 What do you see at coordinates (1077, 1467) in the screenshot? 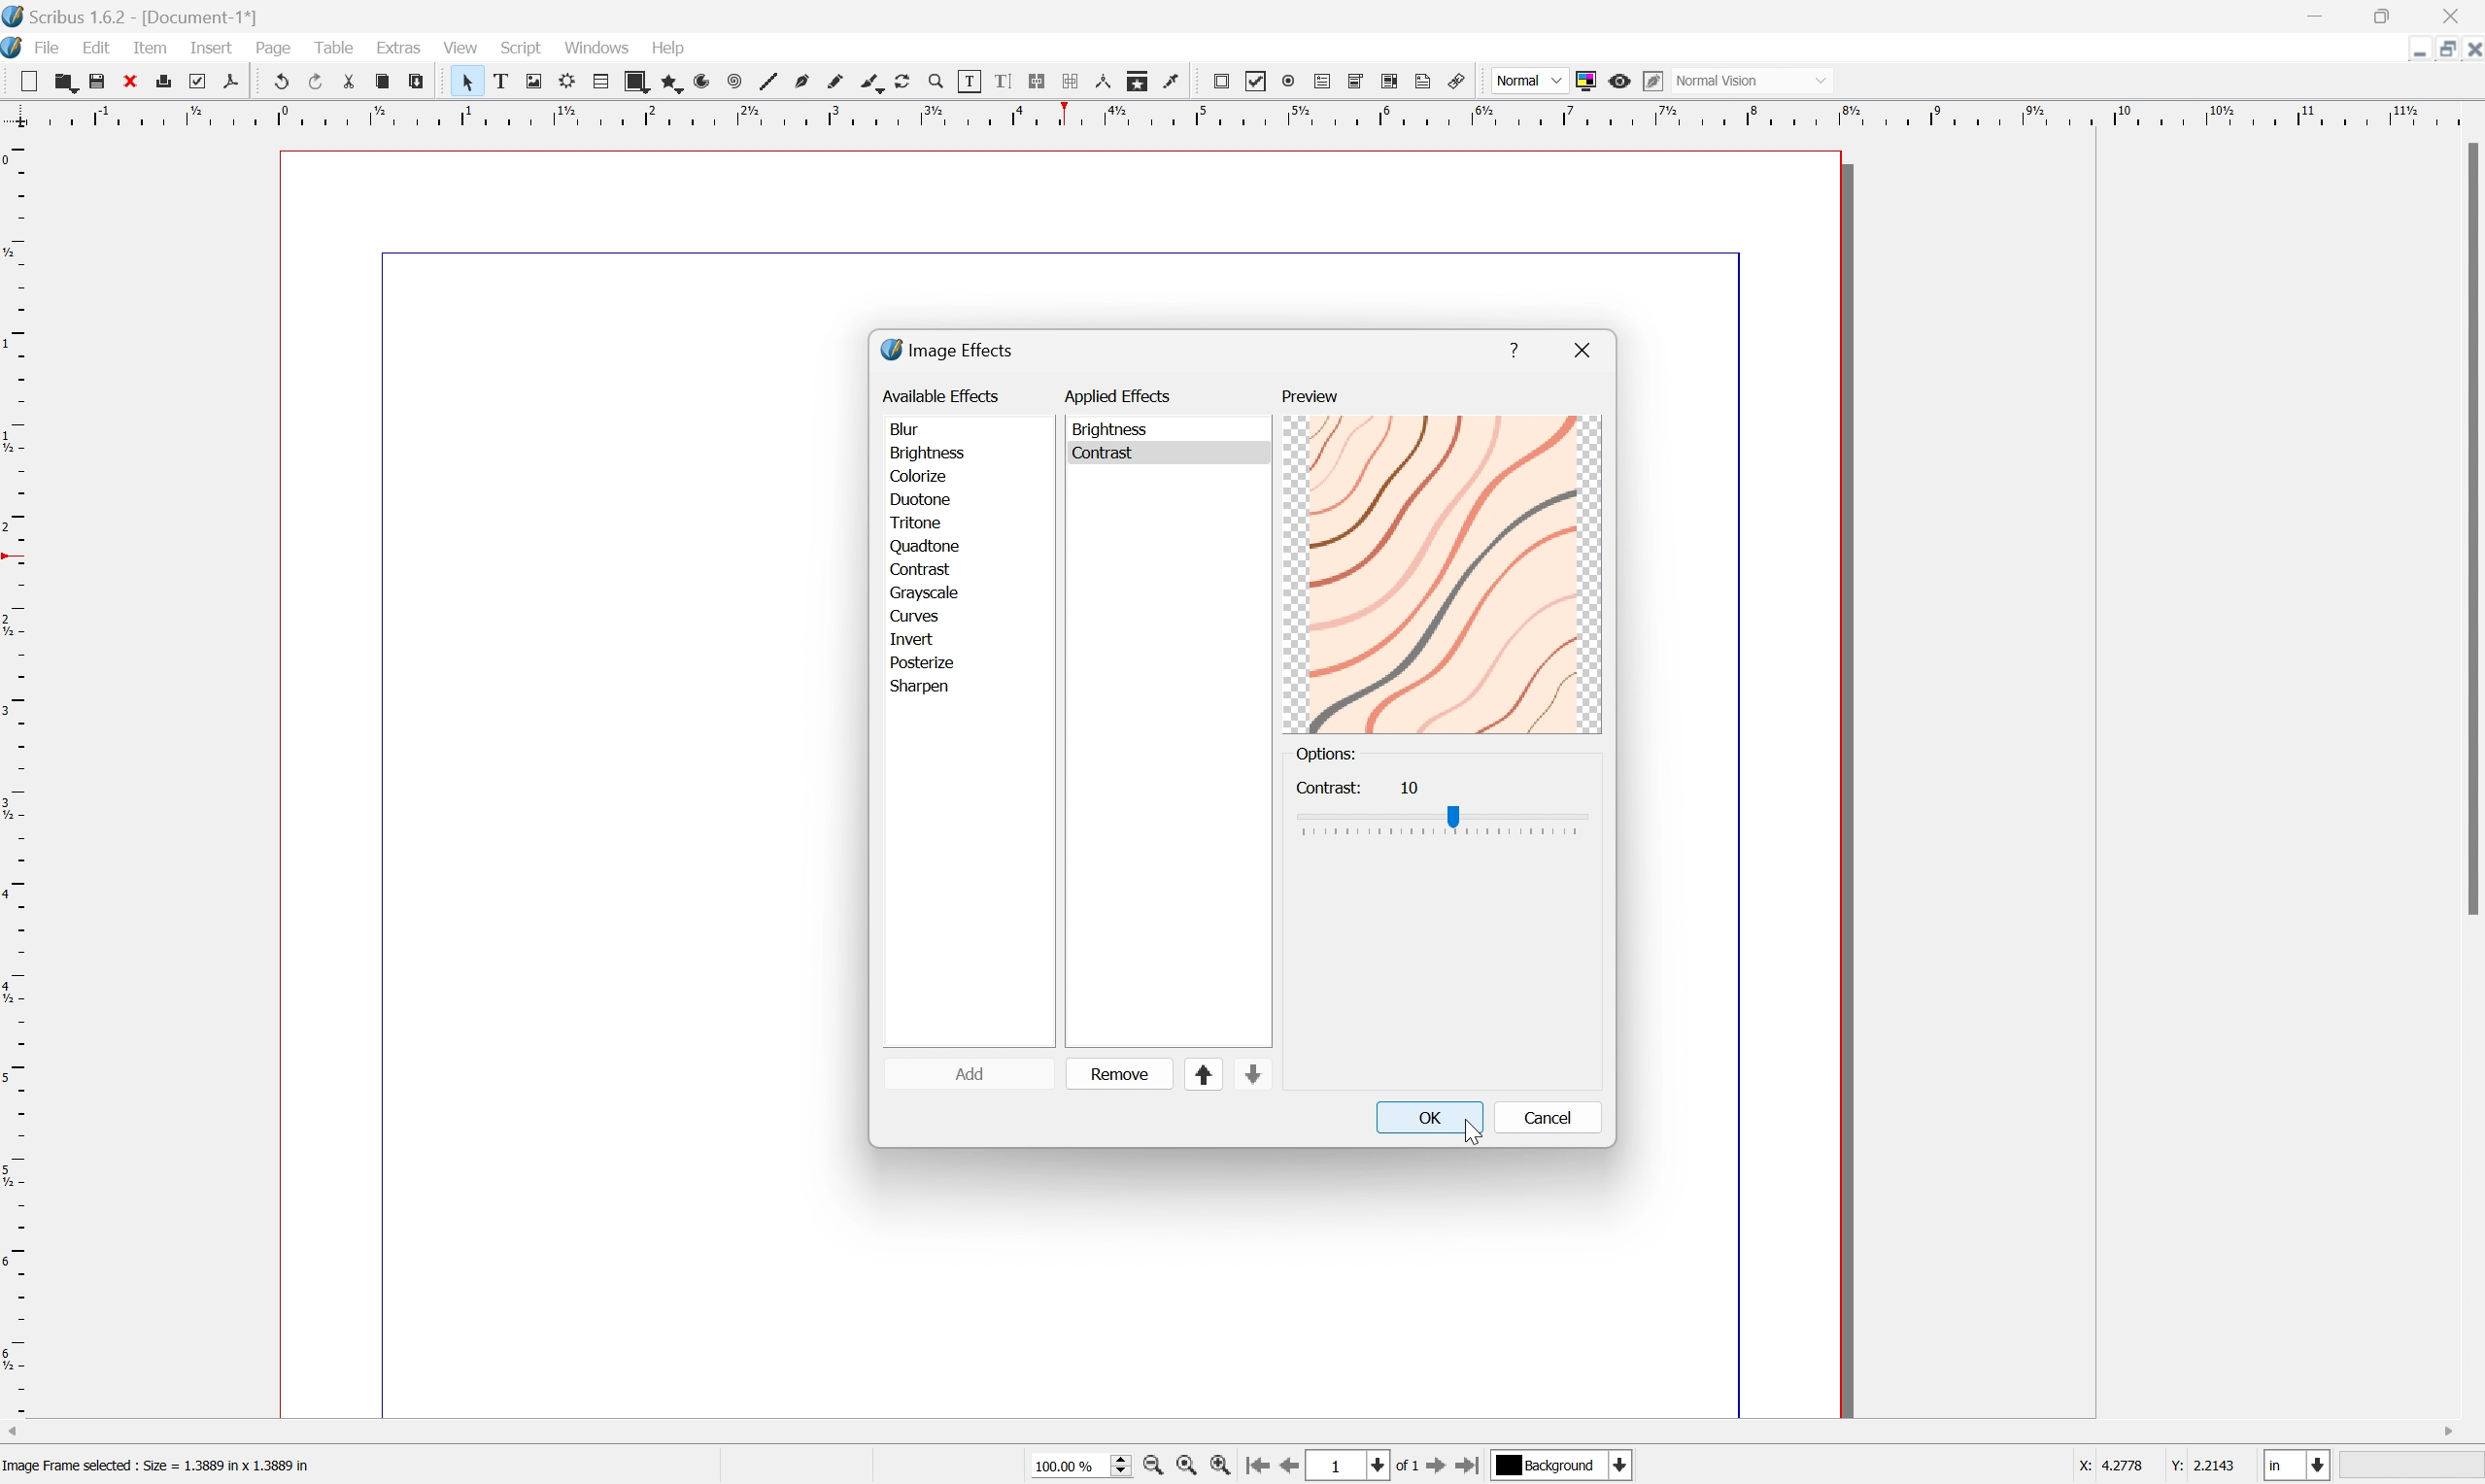
I see `Zoom 100%` at bounding box center [1077, 1467].